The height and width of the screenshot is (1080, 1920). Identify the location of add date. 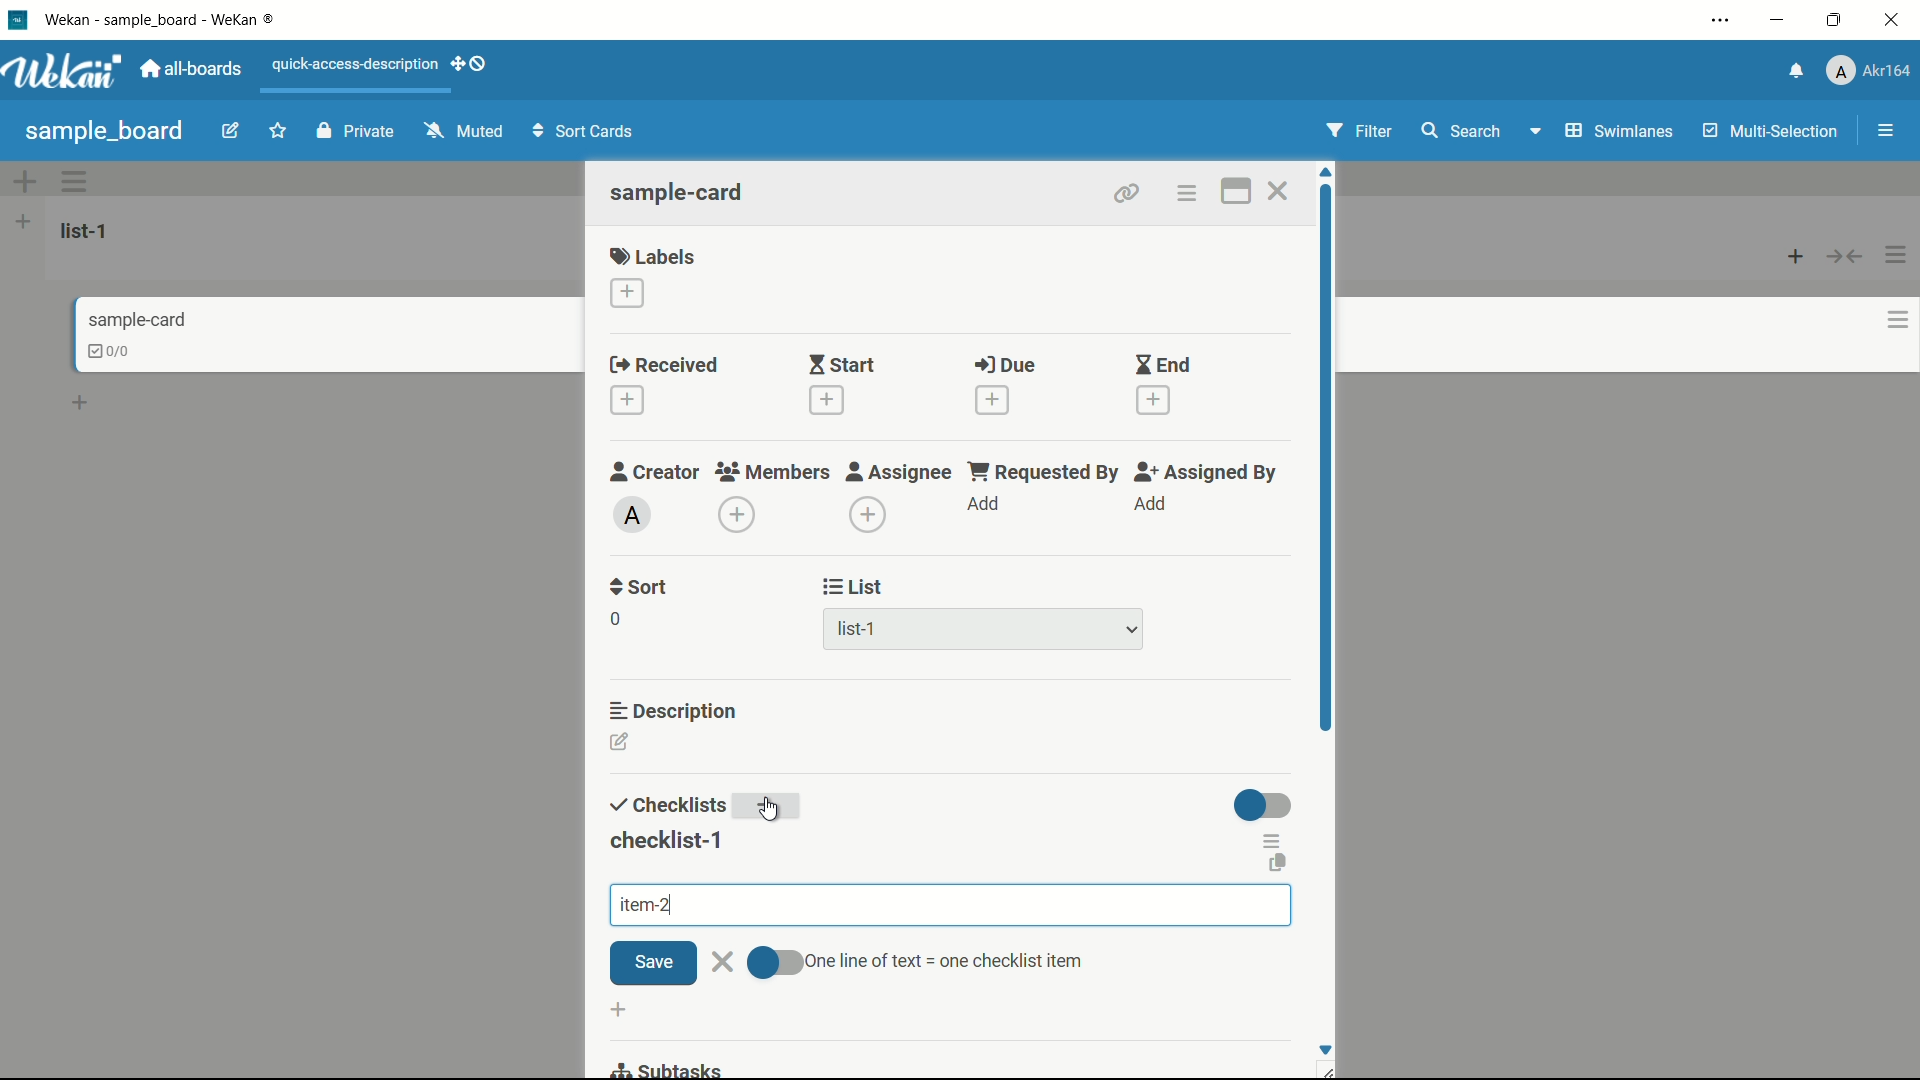
(824, 400).